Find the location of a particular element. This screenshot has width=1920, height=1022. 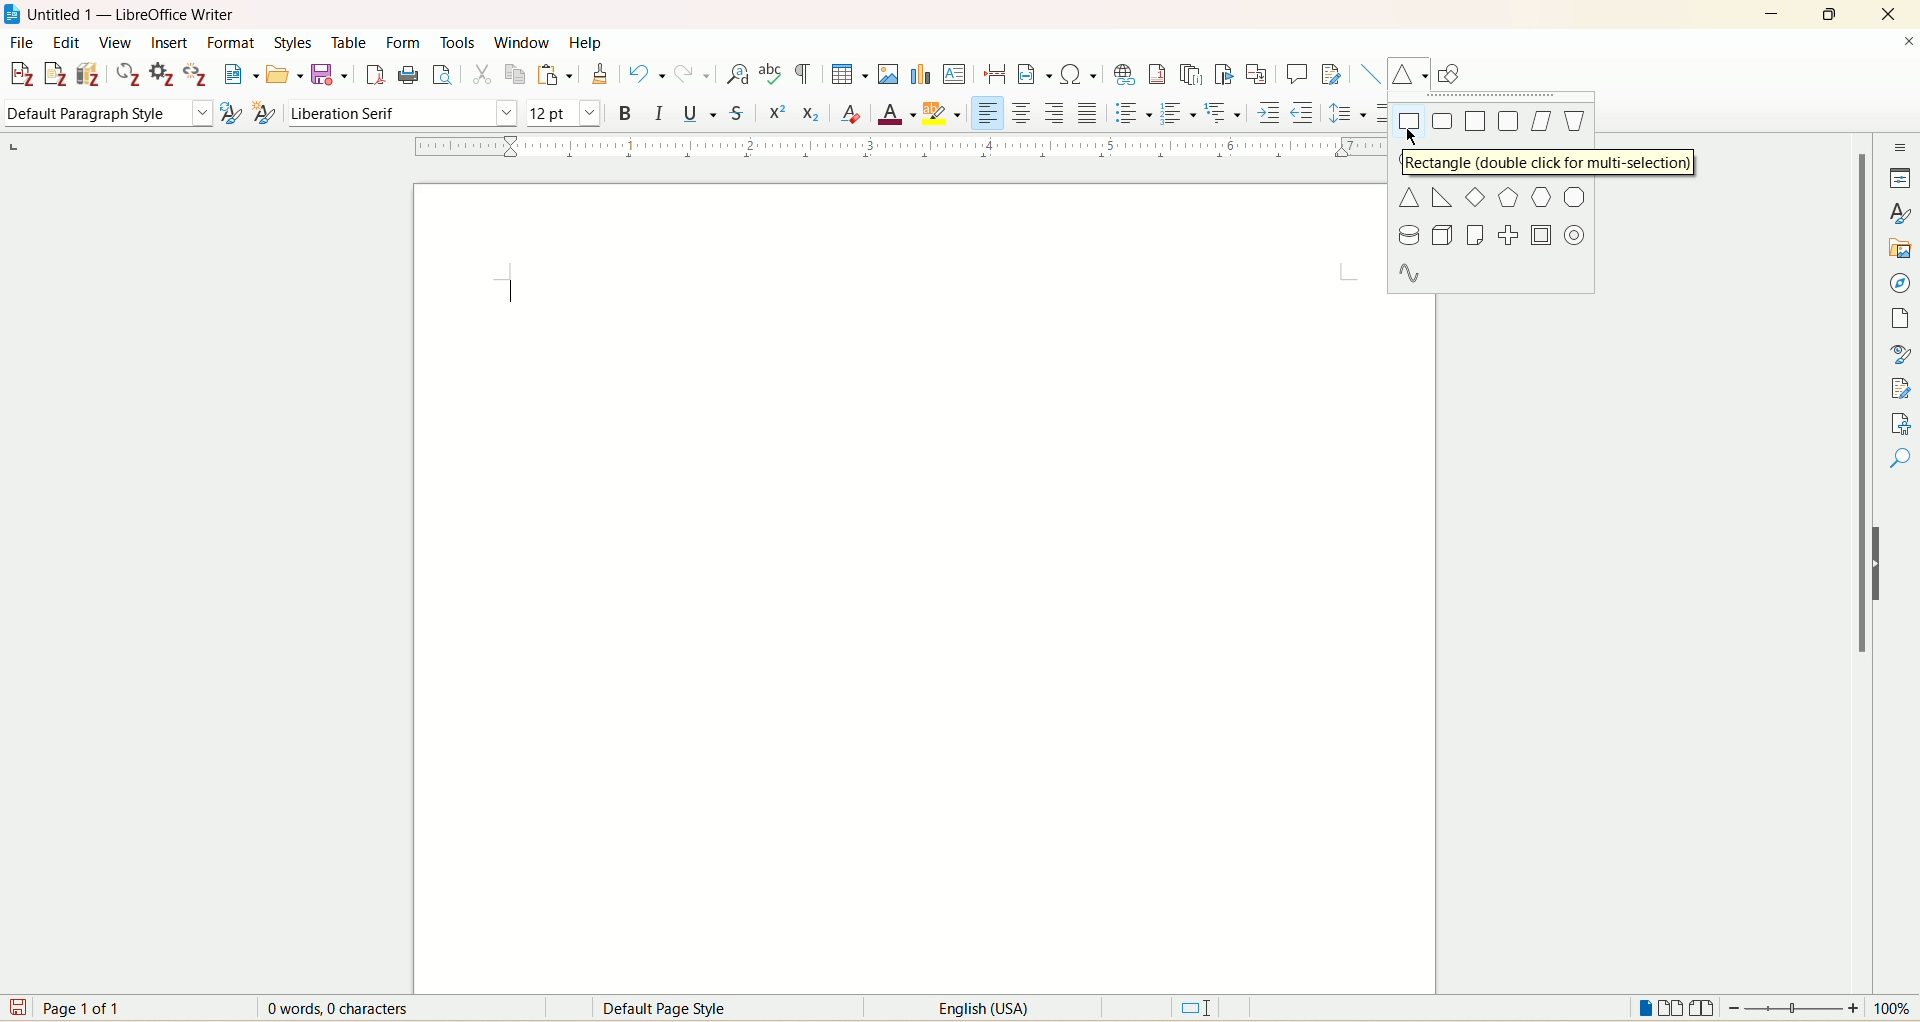

insert bookmark is located at coordinates (1227, 75).